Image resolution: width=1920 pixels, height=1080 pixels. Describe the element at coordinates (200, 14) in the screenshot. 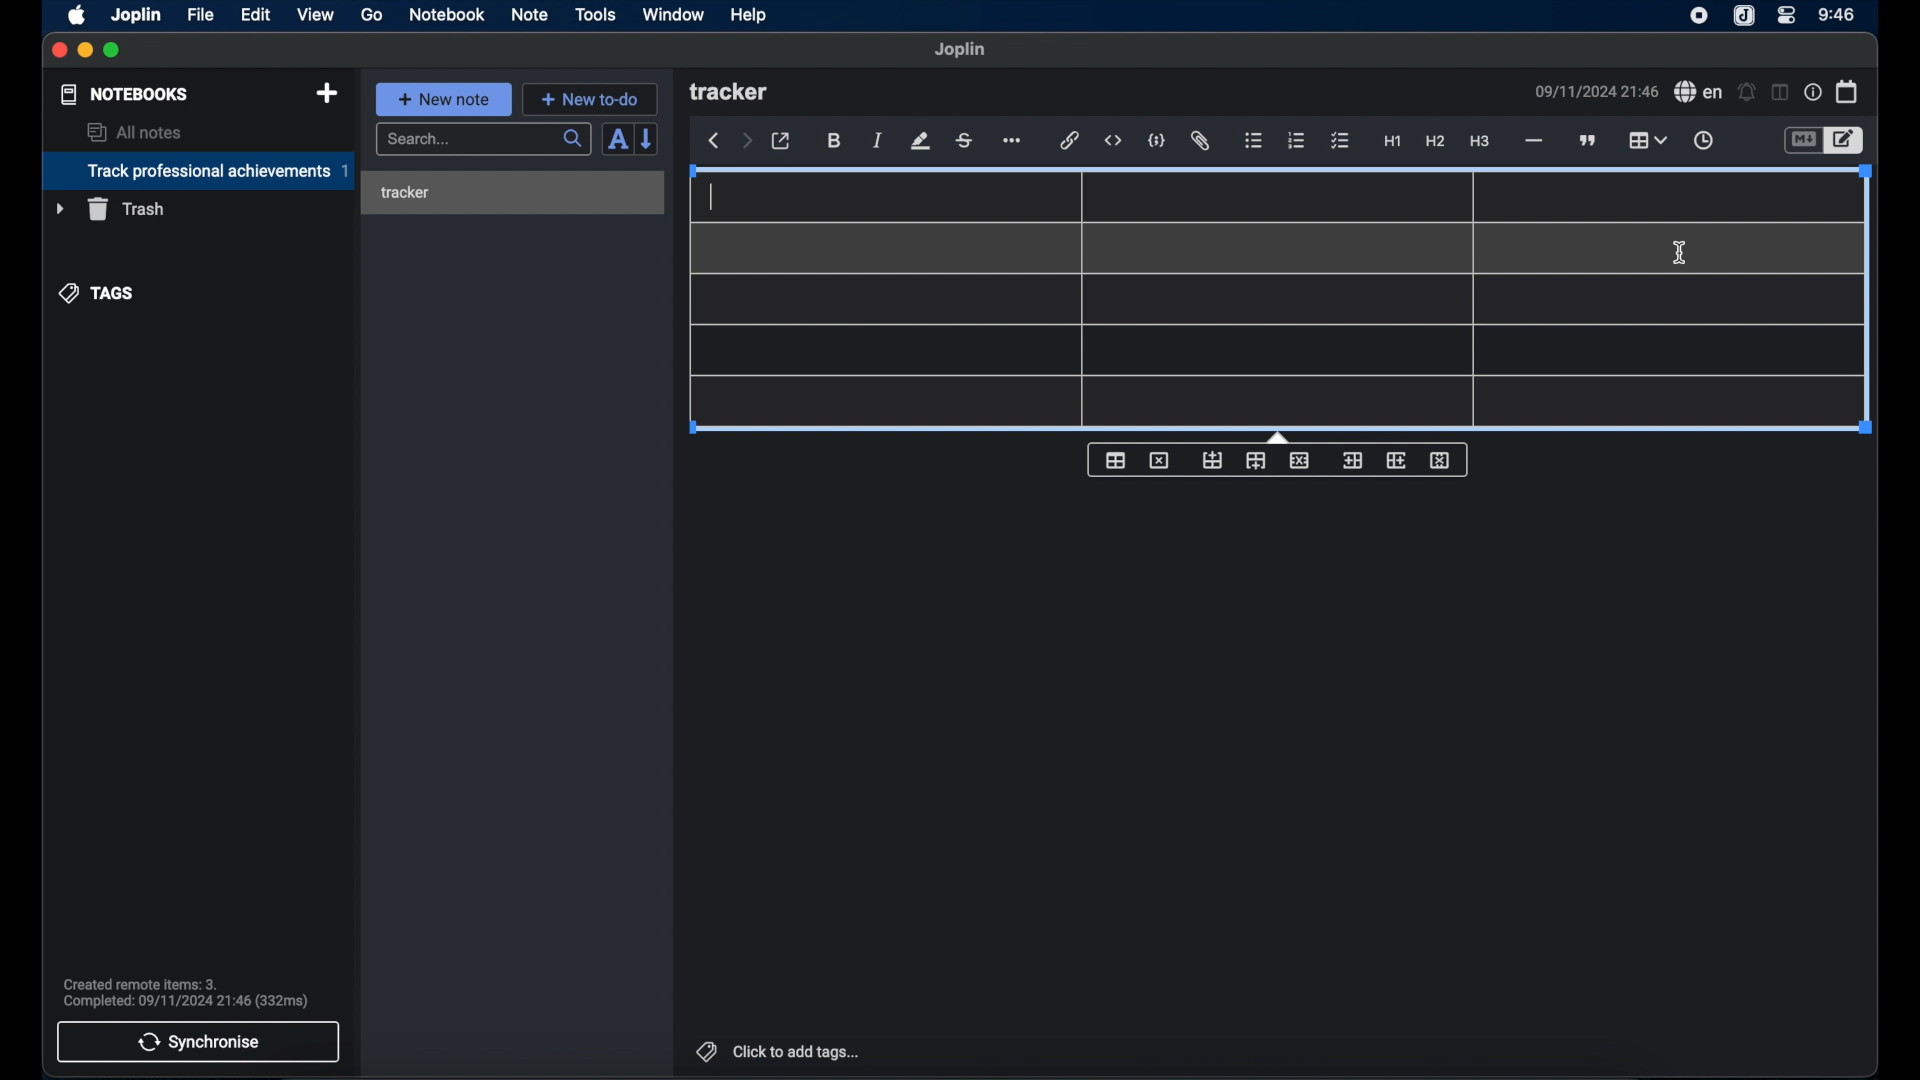

I see `file` at that location.